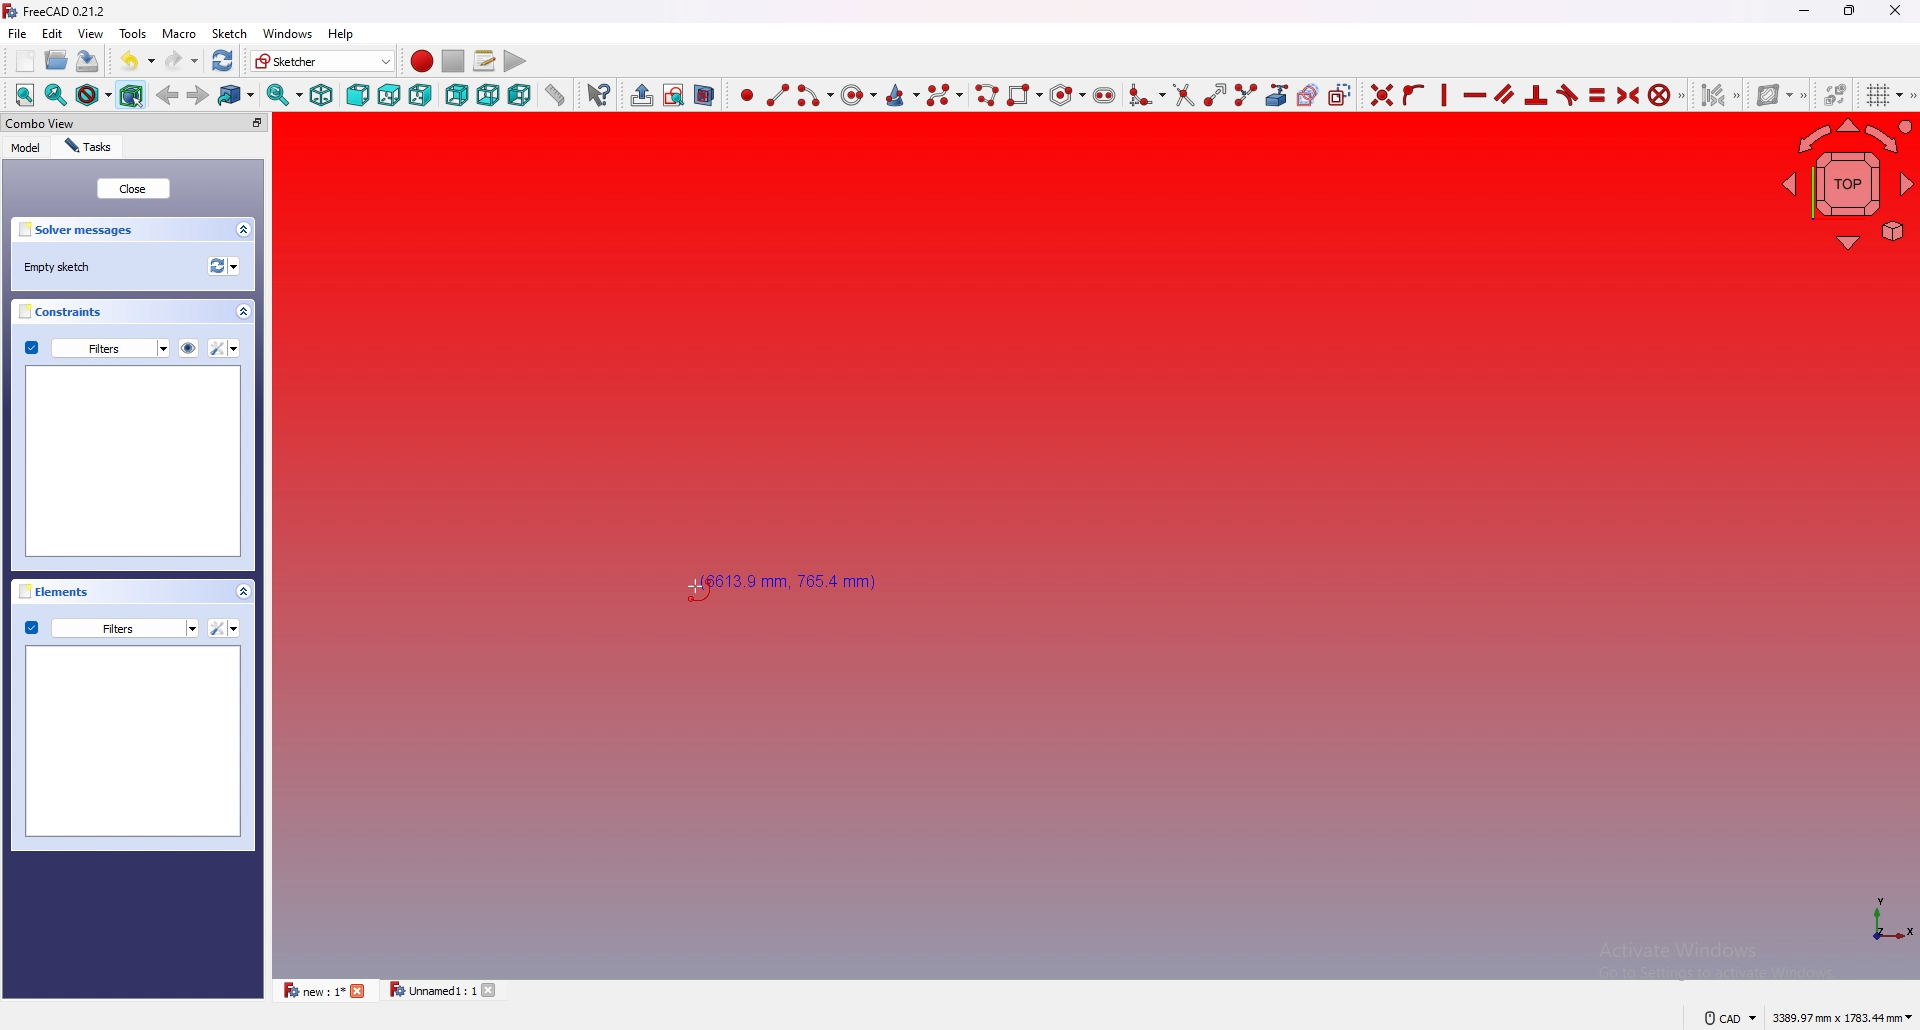  What do you see at coordinates (1851, 10) in the screenshot?
I see `resize` at bounding box center [1851, 10].